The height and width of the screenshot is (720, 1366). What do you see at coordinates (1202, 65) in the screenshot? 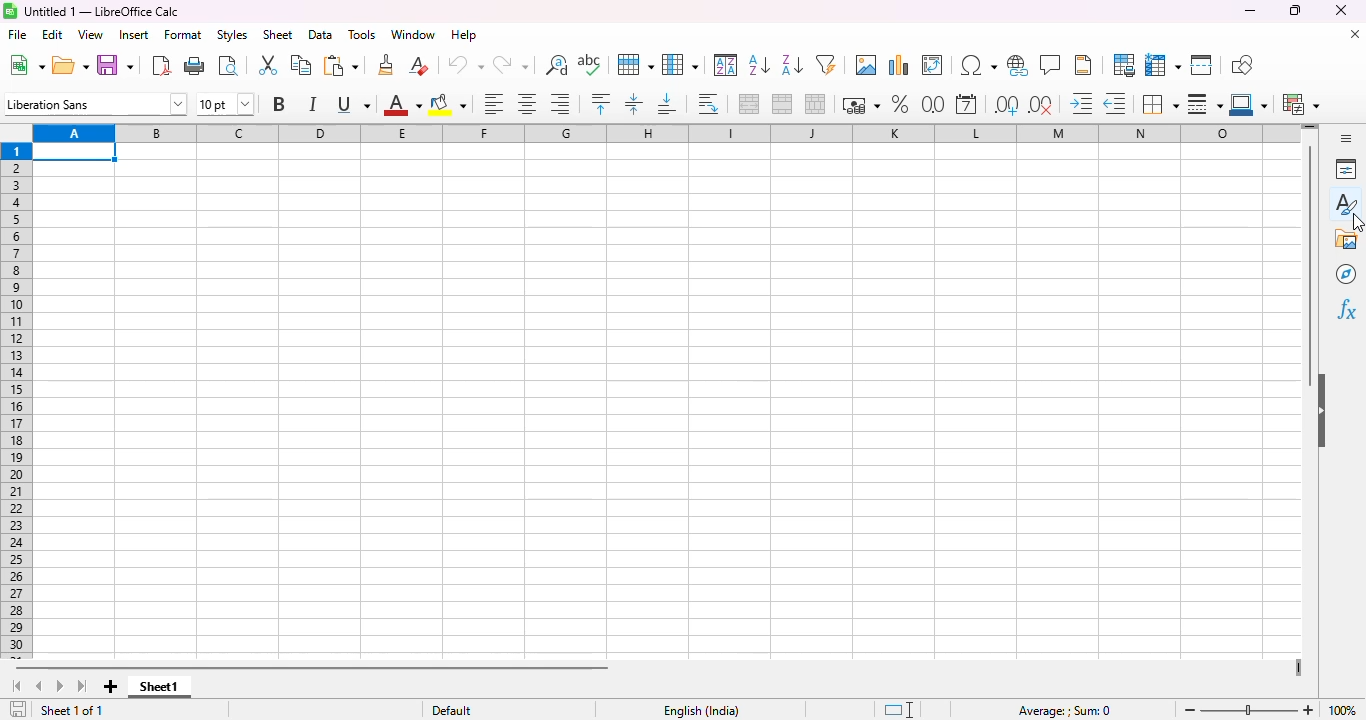
I see `split window` at bounding box center [1202, 65].